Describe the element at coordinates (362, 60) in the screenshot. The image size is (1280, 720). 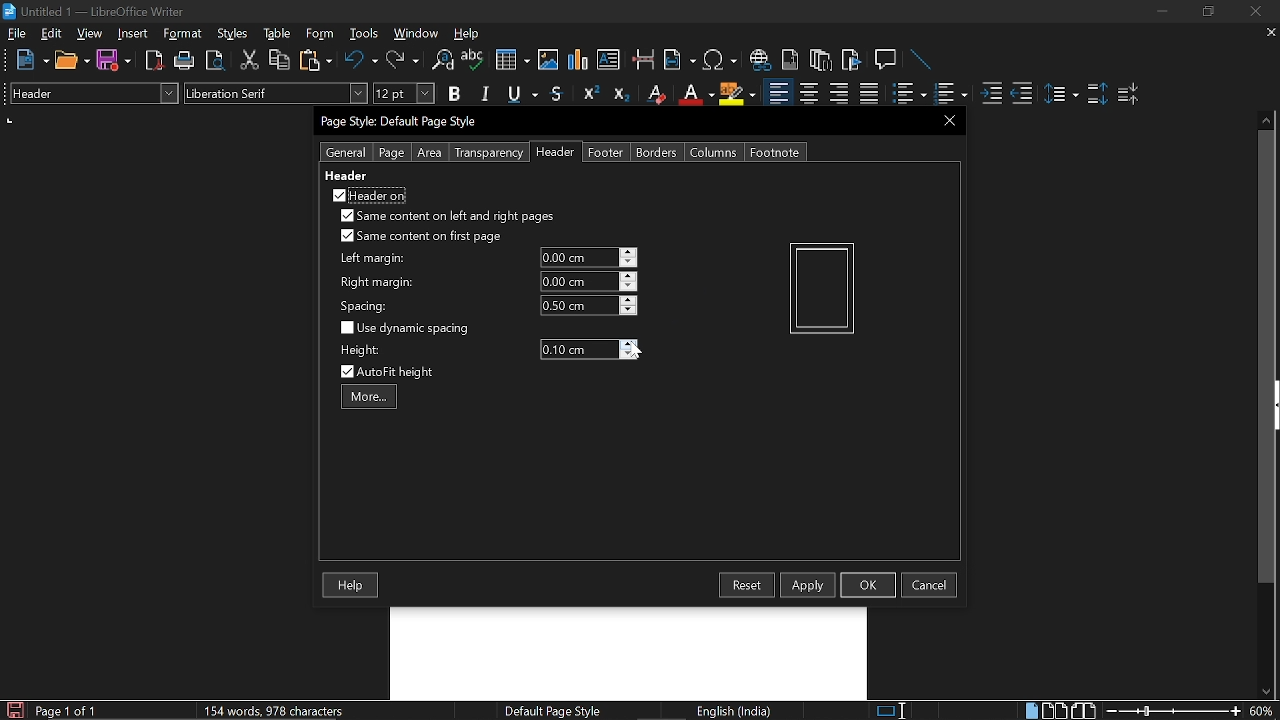
I see `Undo` at that location.